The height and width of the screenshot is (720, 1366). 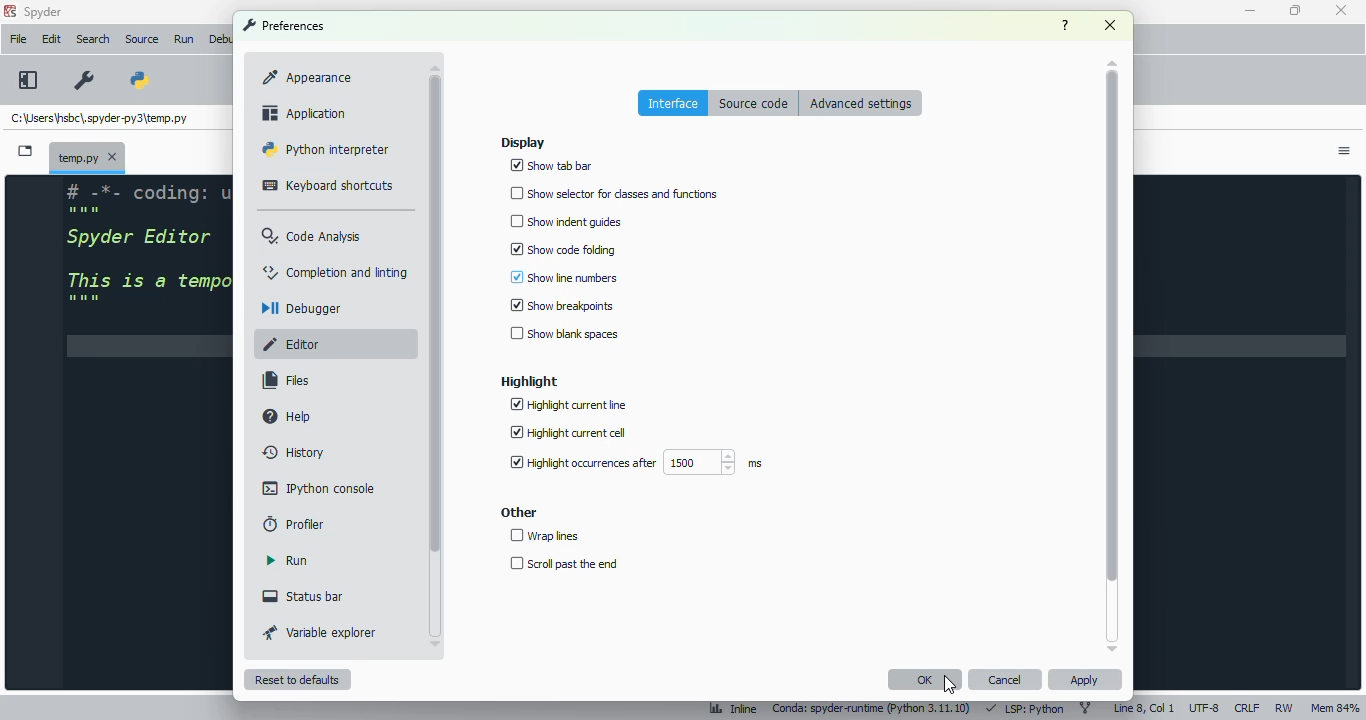 I want to click on mem 83%, so click(x=1334, y=708).